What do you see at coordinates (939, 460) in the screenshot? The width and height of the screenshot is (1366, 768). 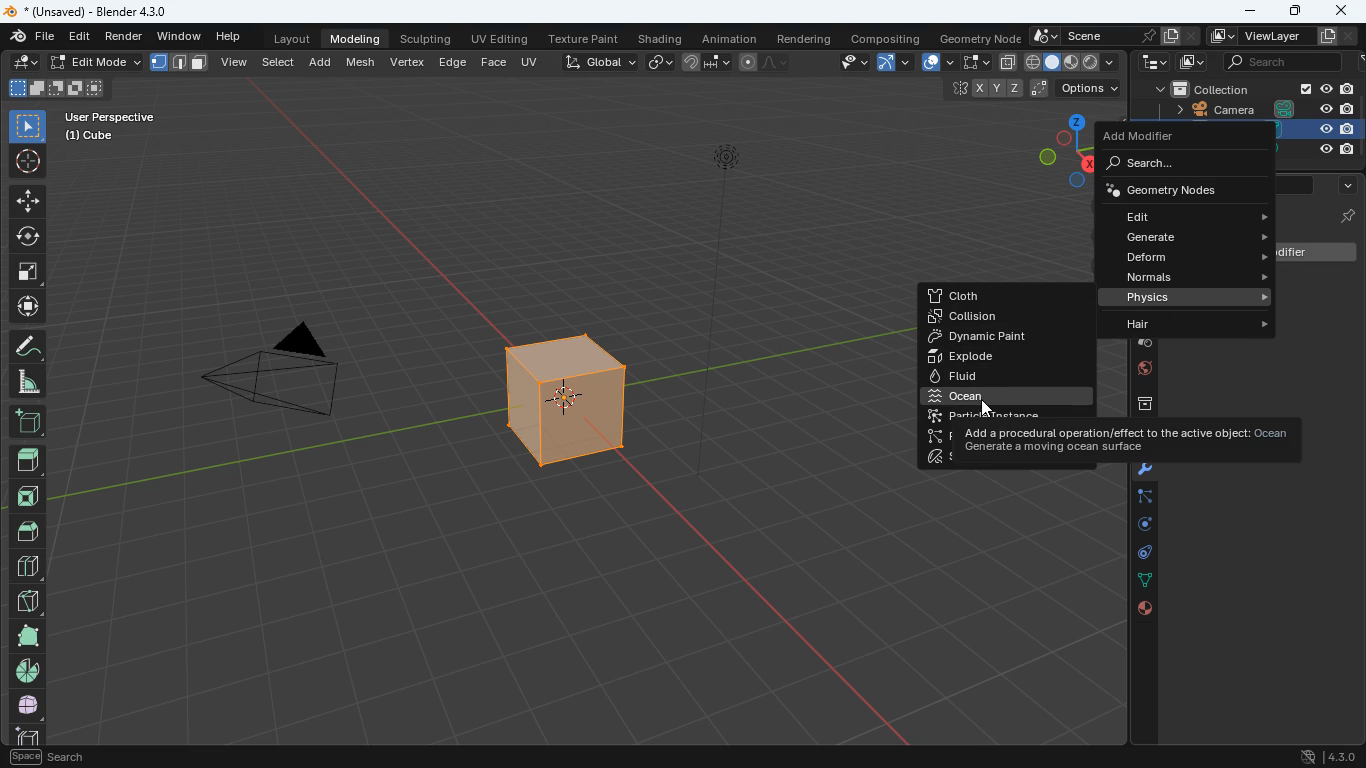 I see `soft bofy` at bounding box center [939, 460].